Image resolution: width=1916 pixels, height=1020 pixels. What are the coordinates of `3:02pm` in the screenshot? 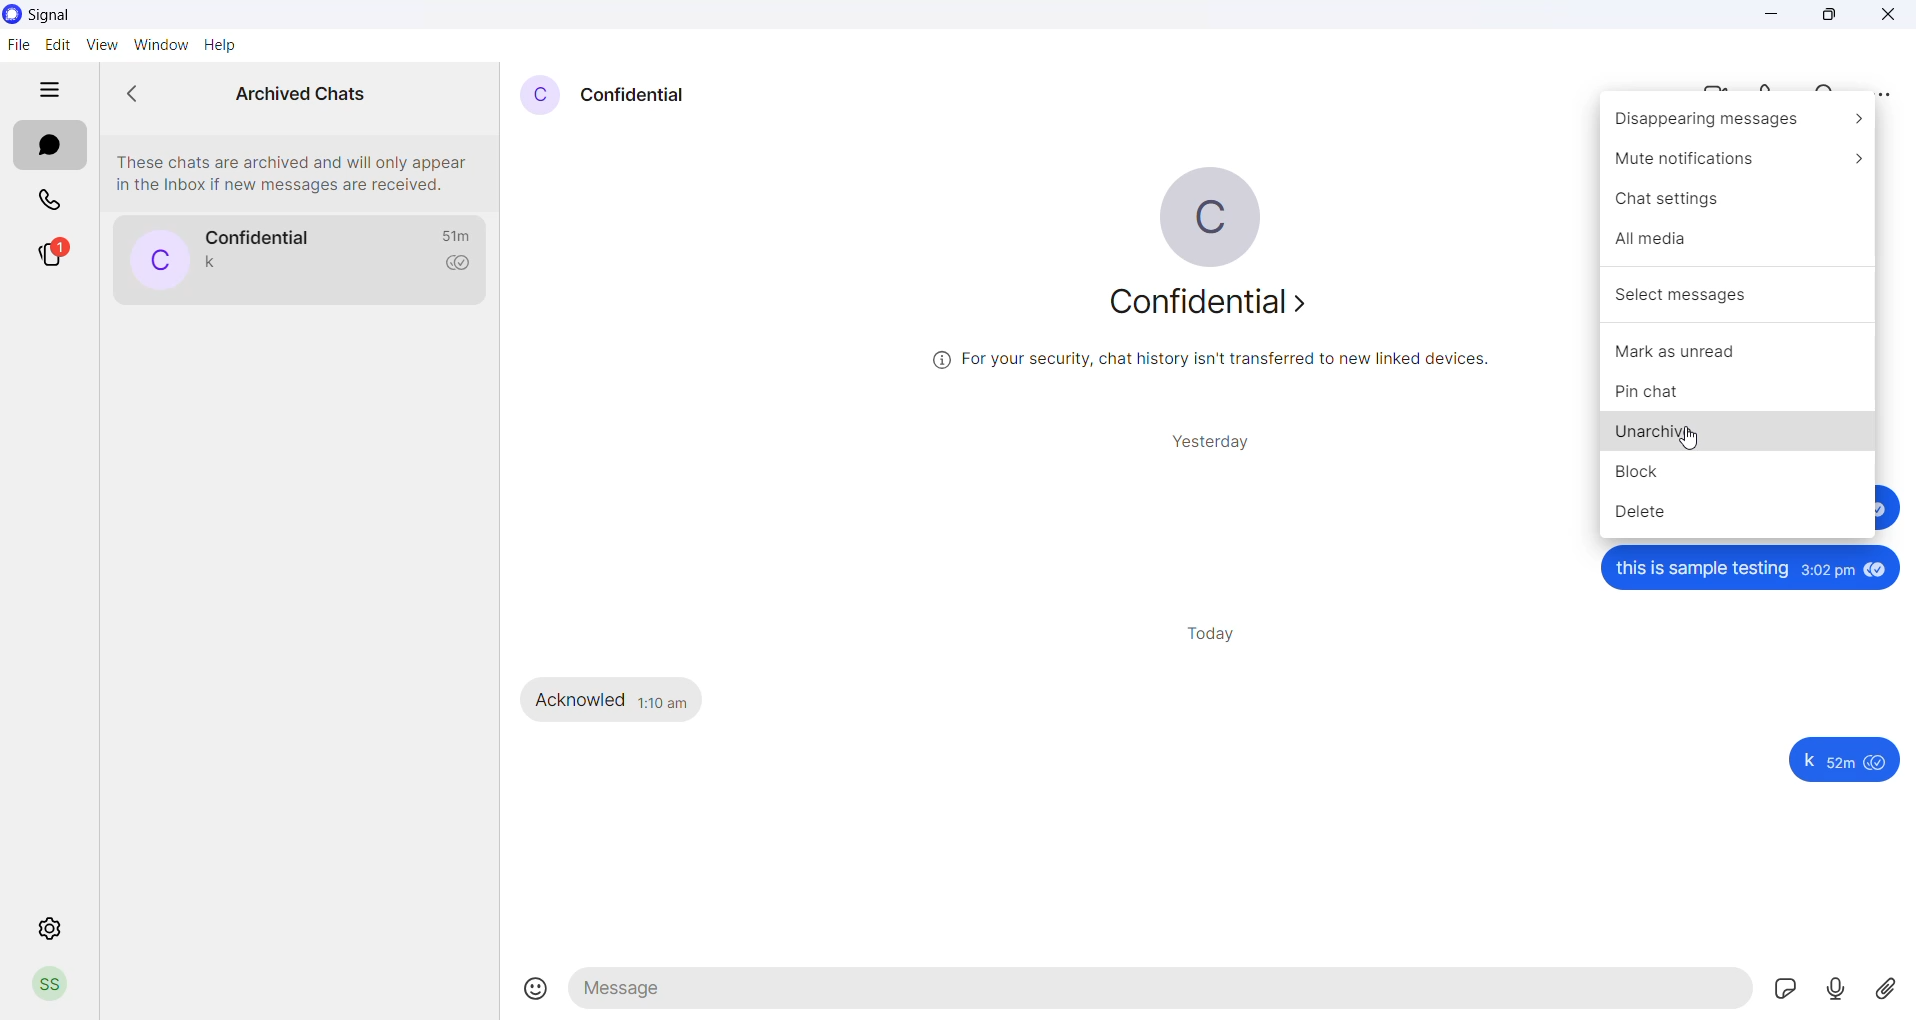 It's located at (1826, 570).